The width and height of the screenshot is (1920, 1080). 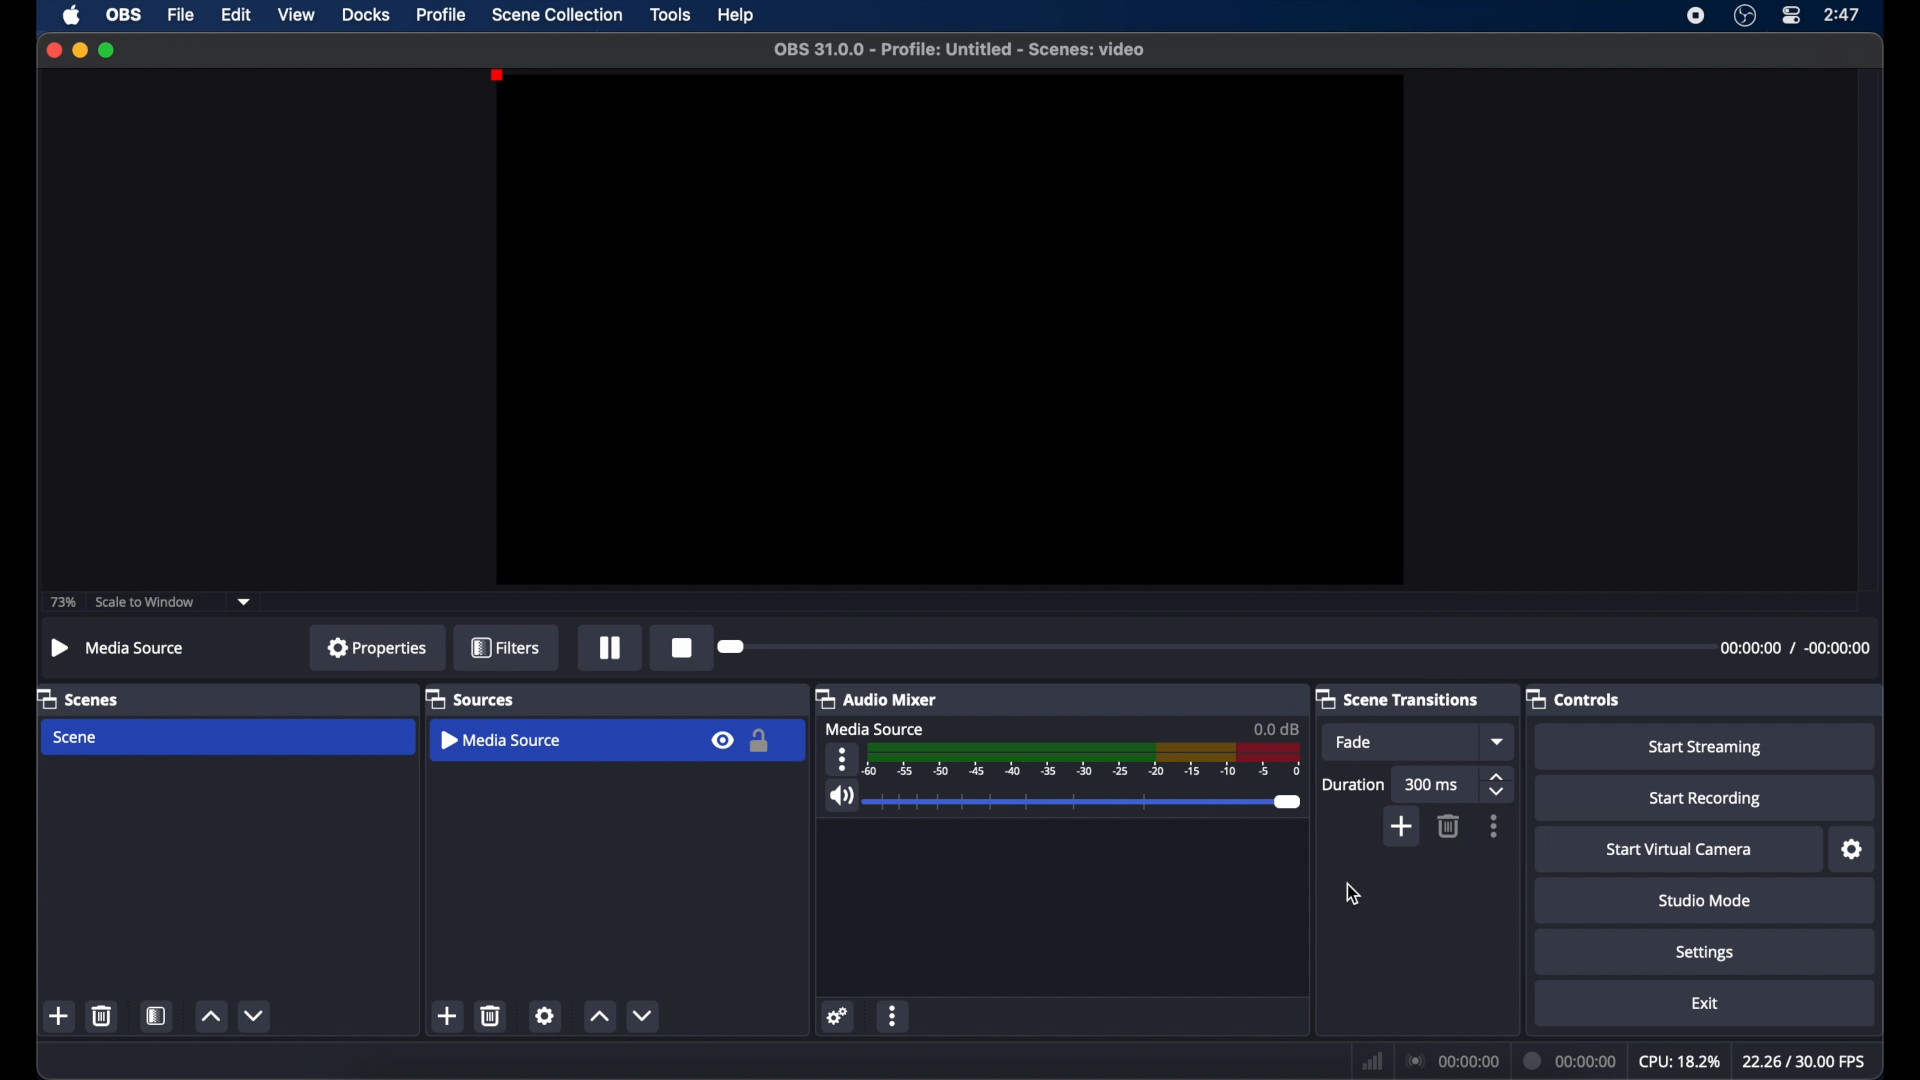 I want to click on settings, so click(x=1852, y=850).